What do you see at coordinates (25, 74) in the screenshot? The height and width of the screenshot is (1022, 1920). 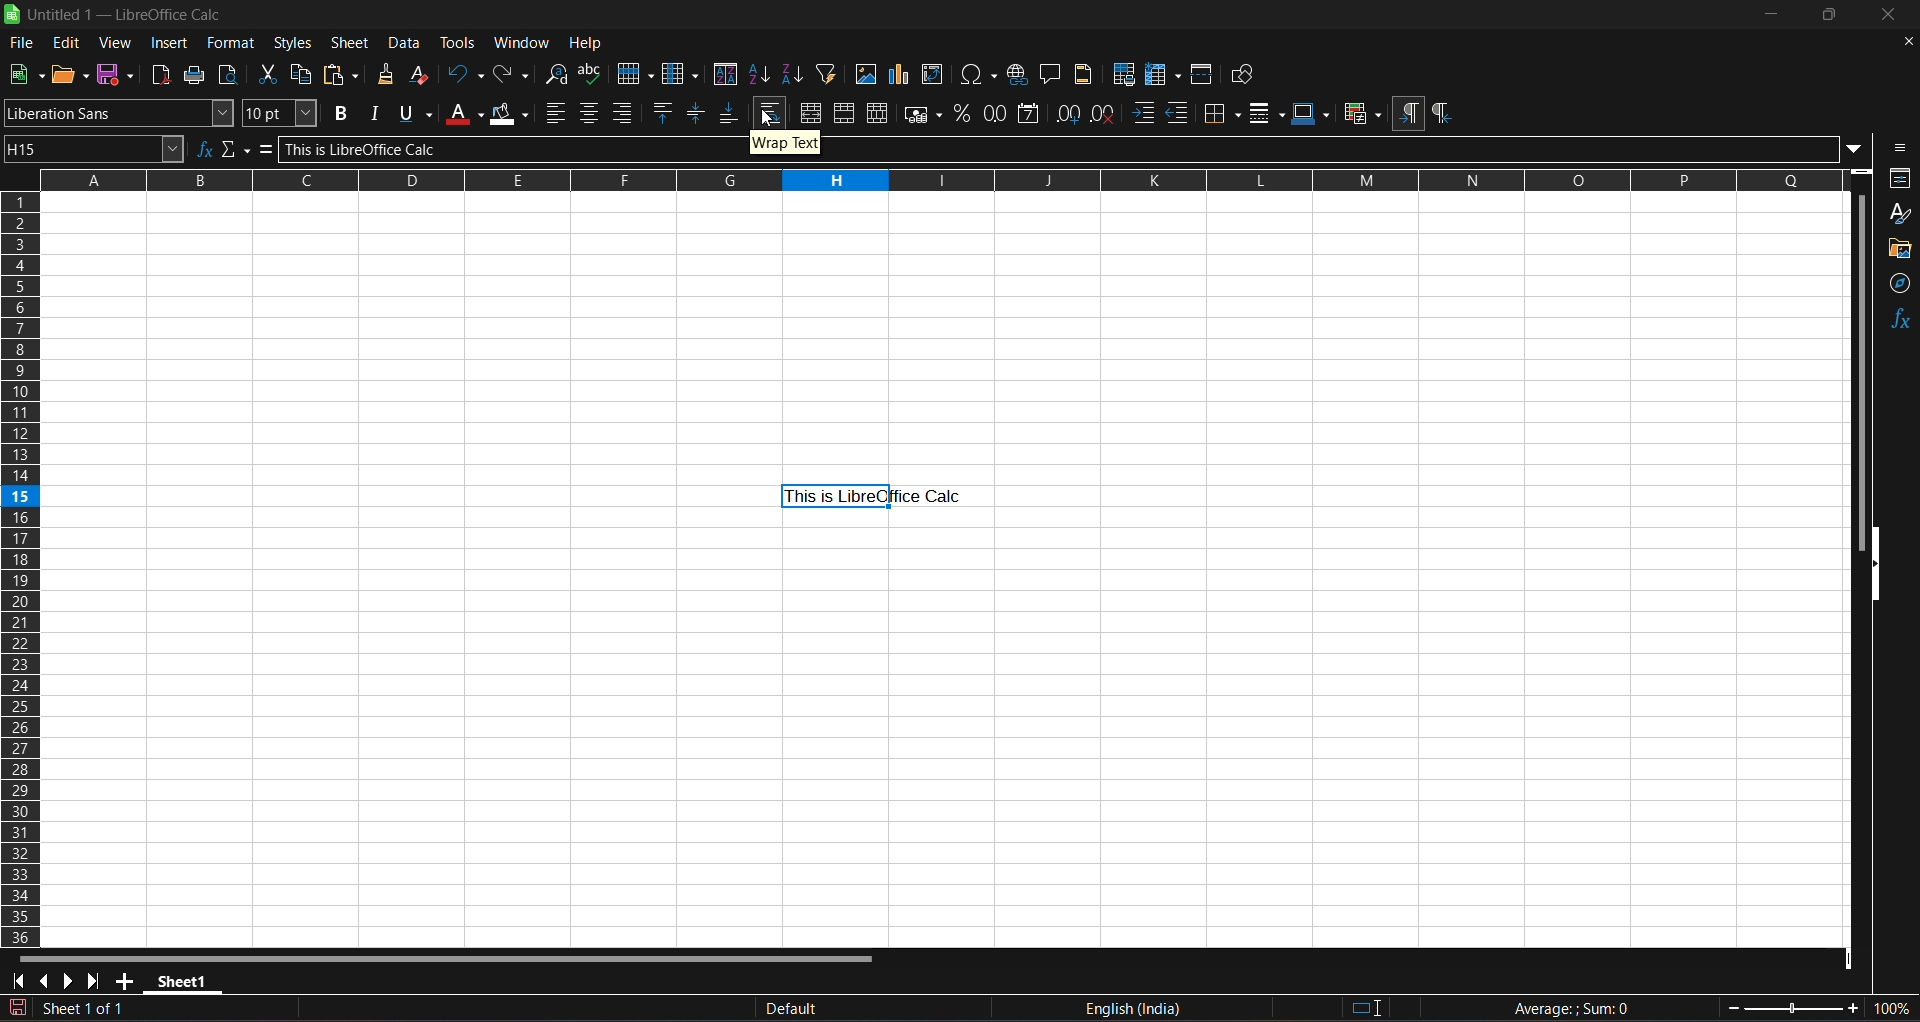 I see `new` at bounding box center [25, 74].